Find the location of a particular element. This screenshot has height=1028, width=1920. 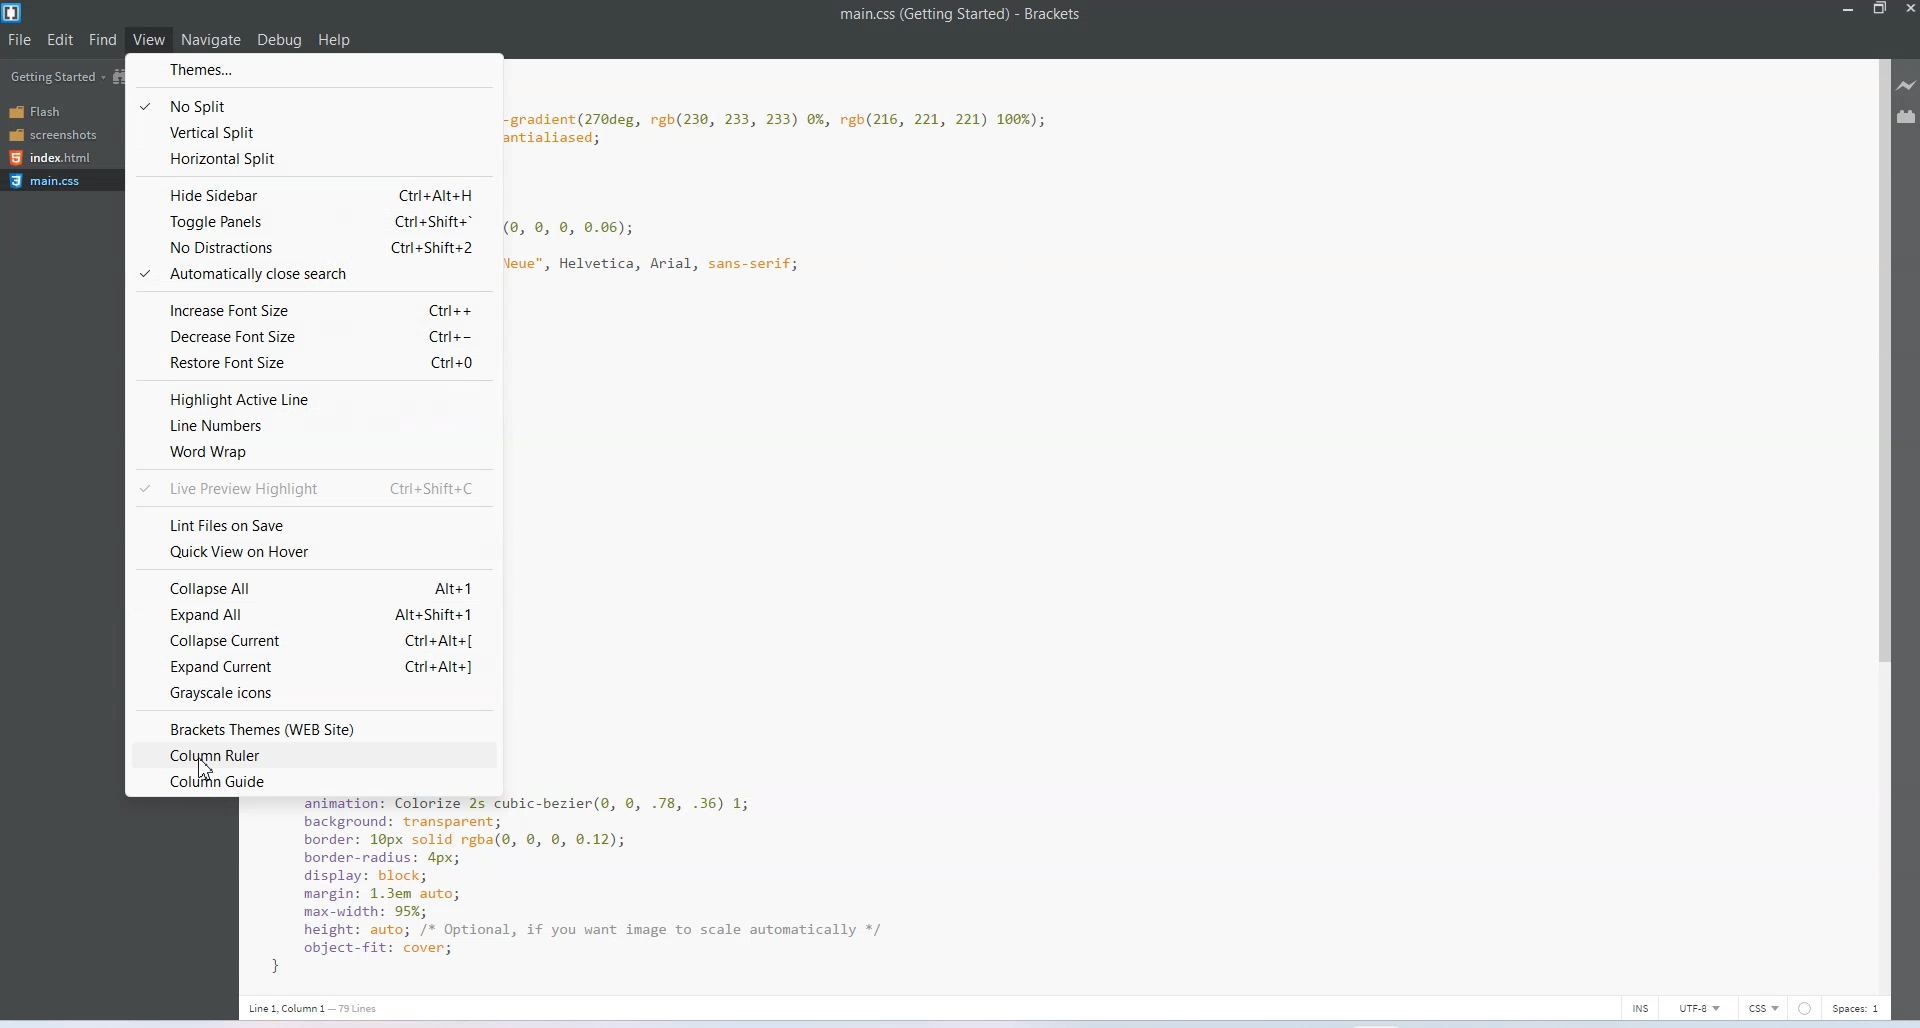

Navigate is located at coordinates (215, 40).